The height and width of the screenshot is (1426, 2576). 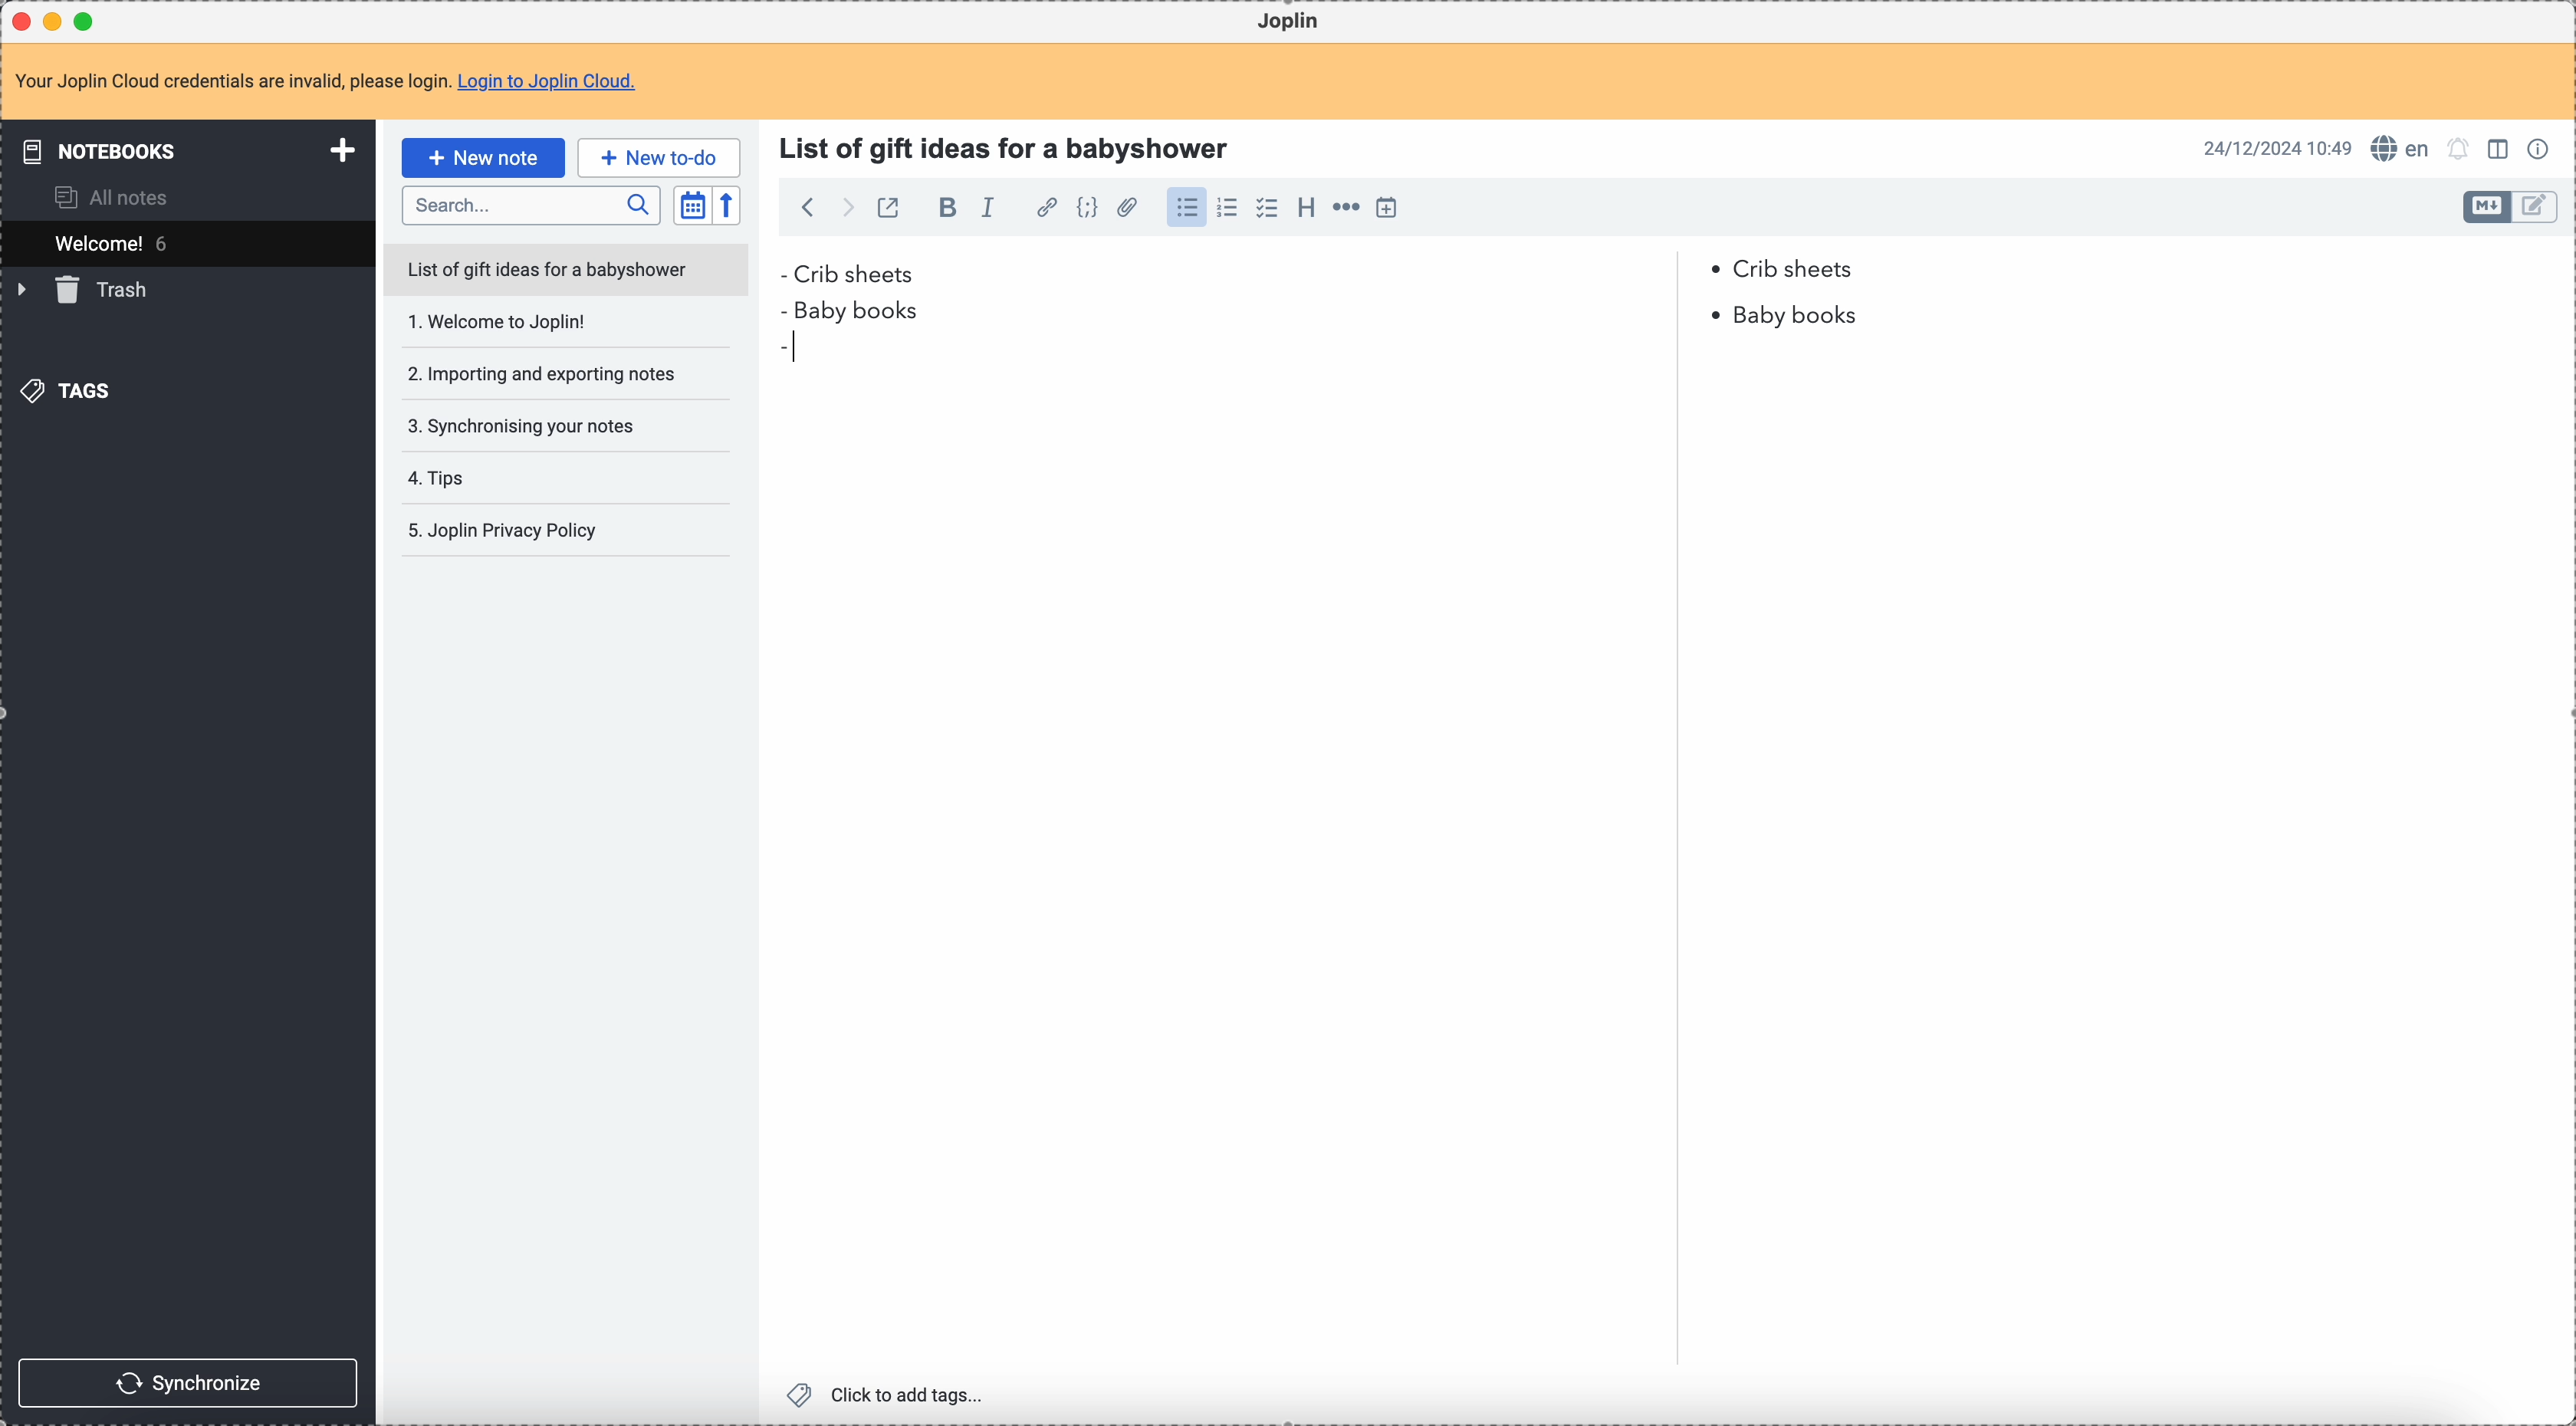 I want to click on spell checker, so click(x=2402, y=150).